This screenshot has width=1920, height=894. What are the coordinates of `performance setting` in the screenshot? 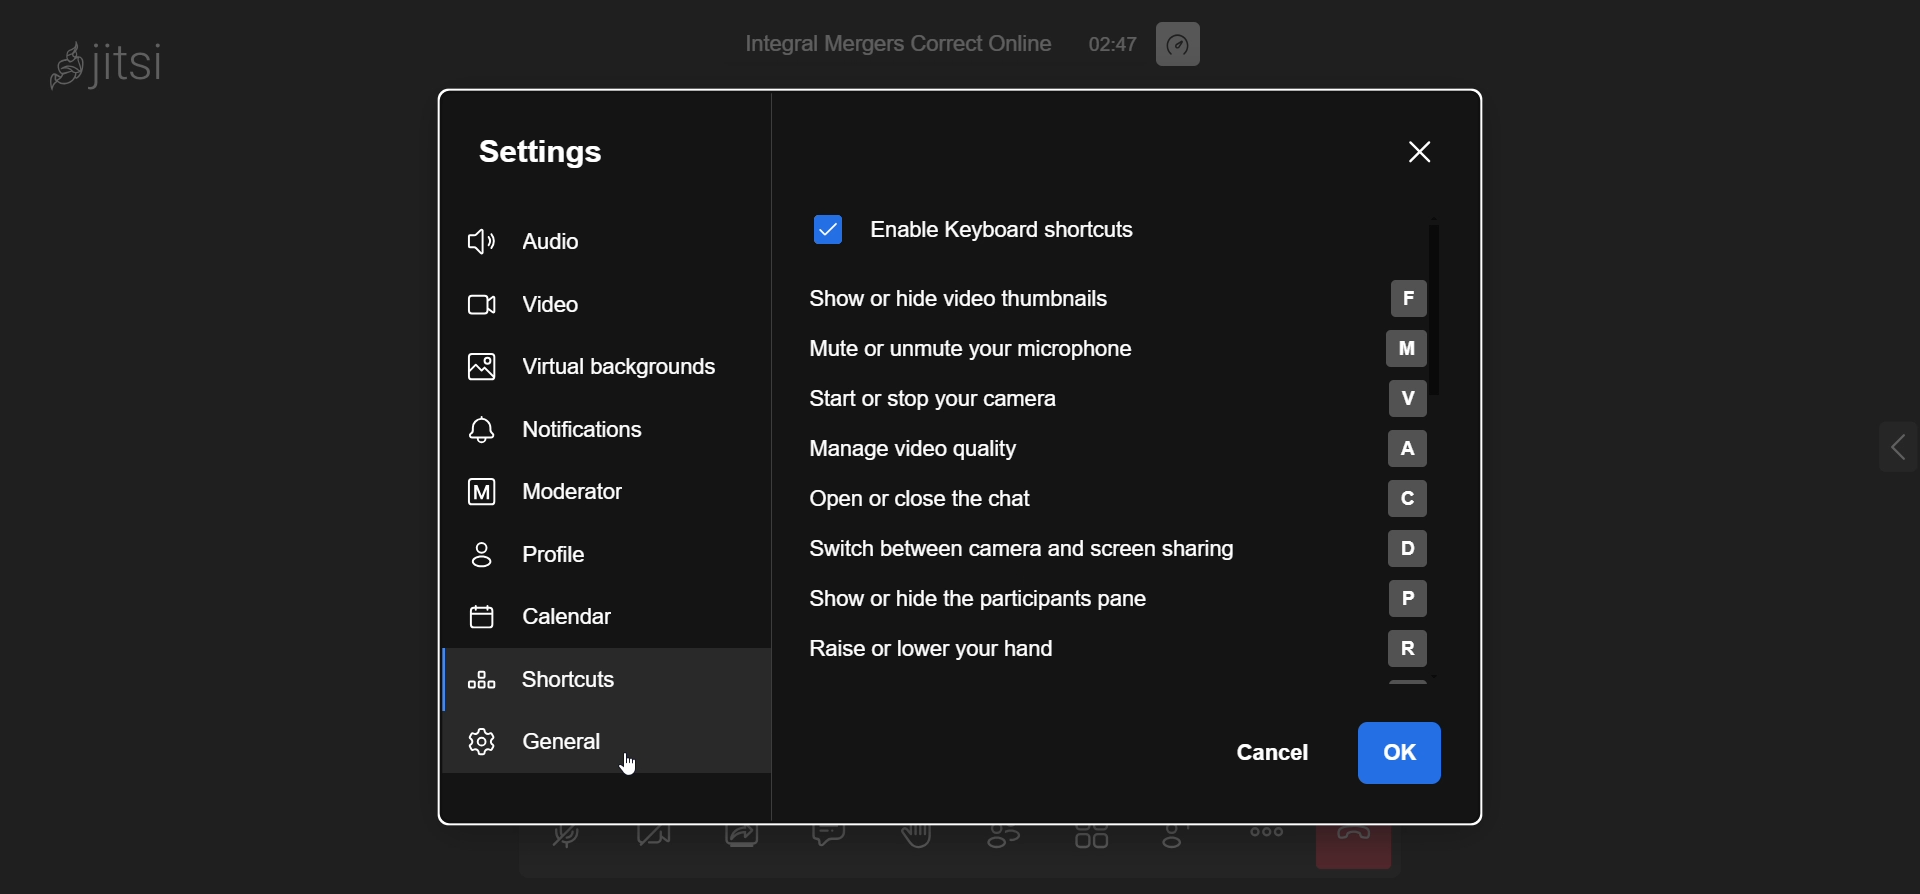 It's located at (1199, 43).